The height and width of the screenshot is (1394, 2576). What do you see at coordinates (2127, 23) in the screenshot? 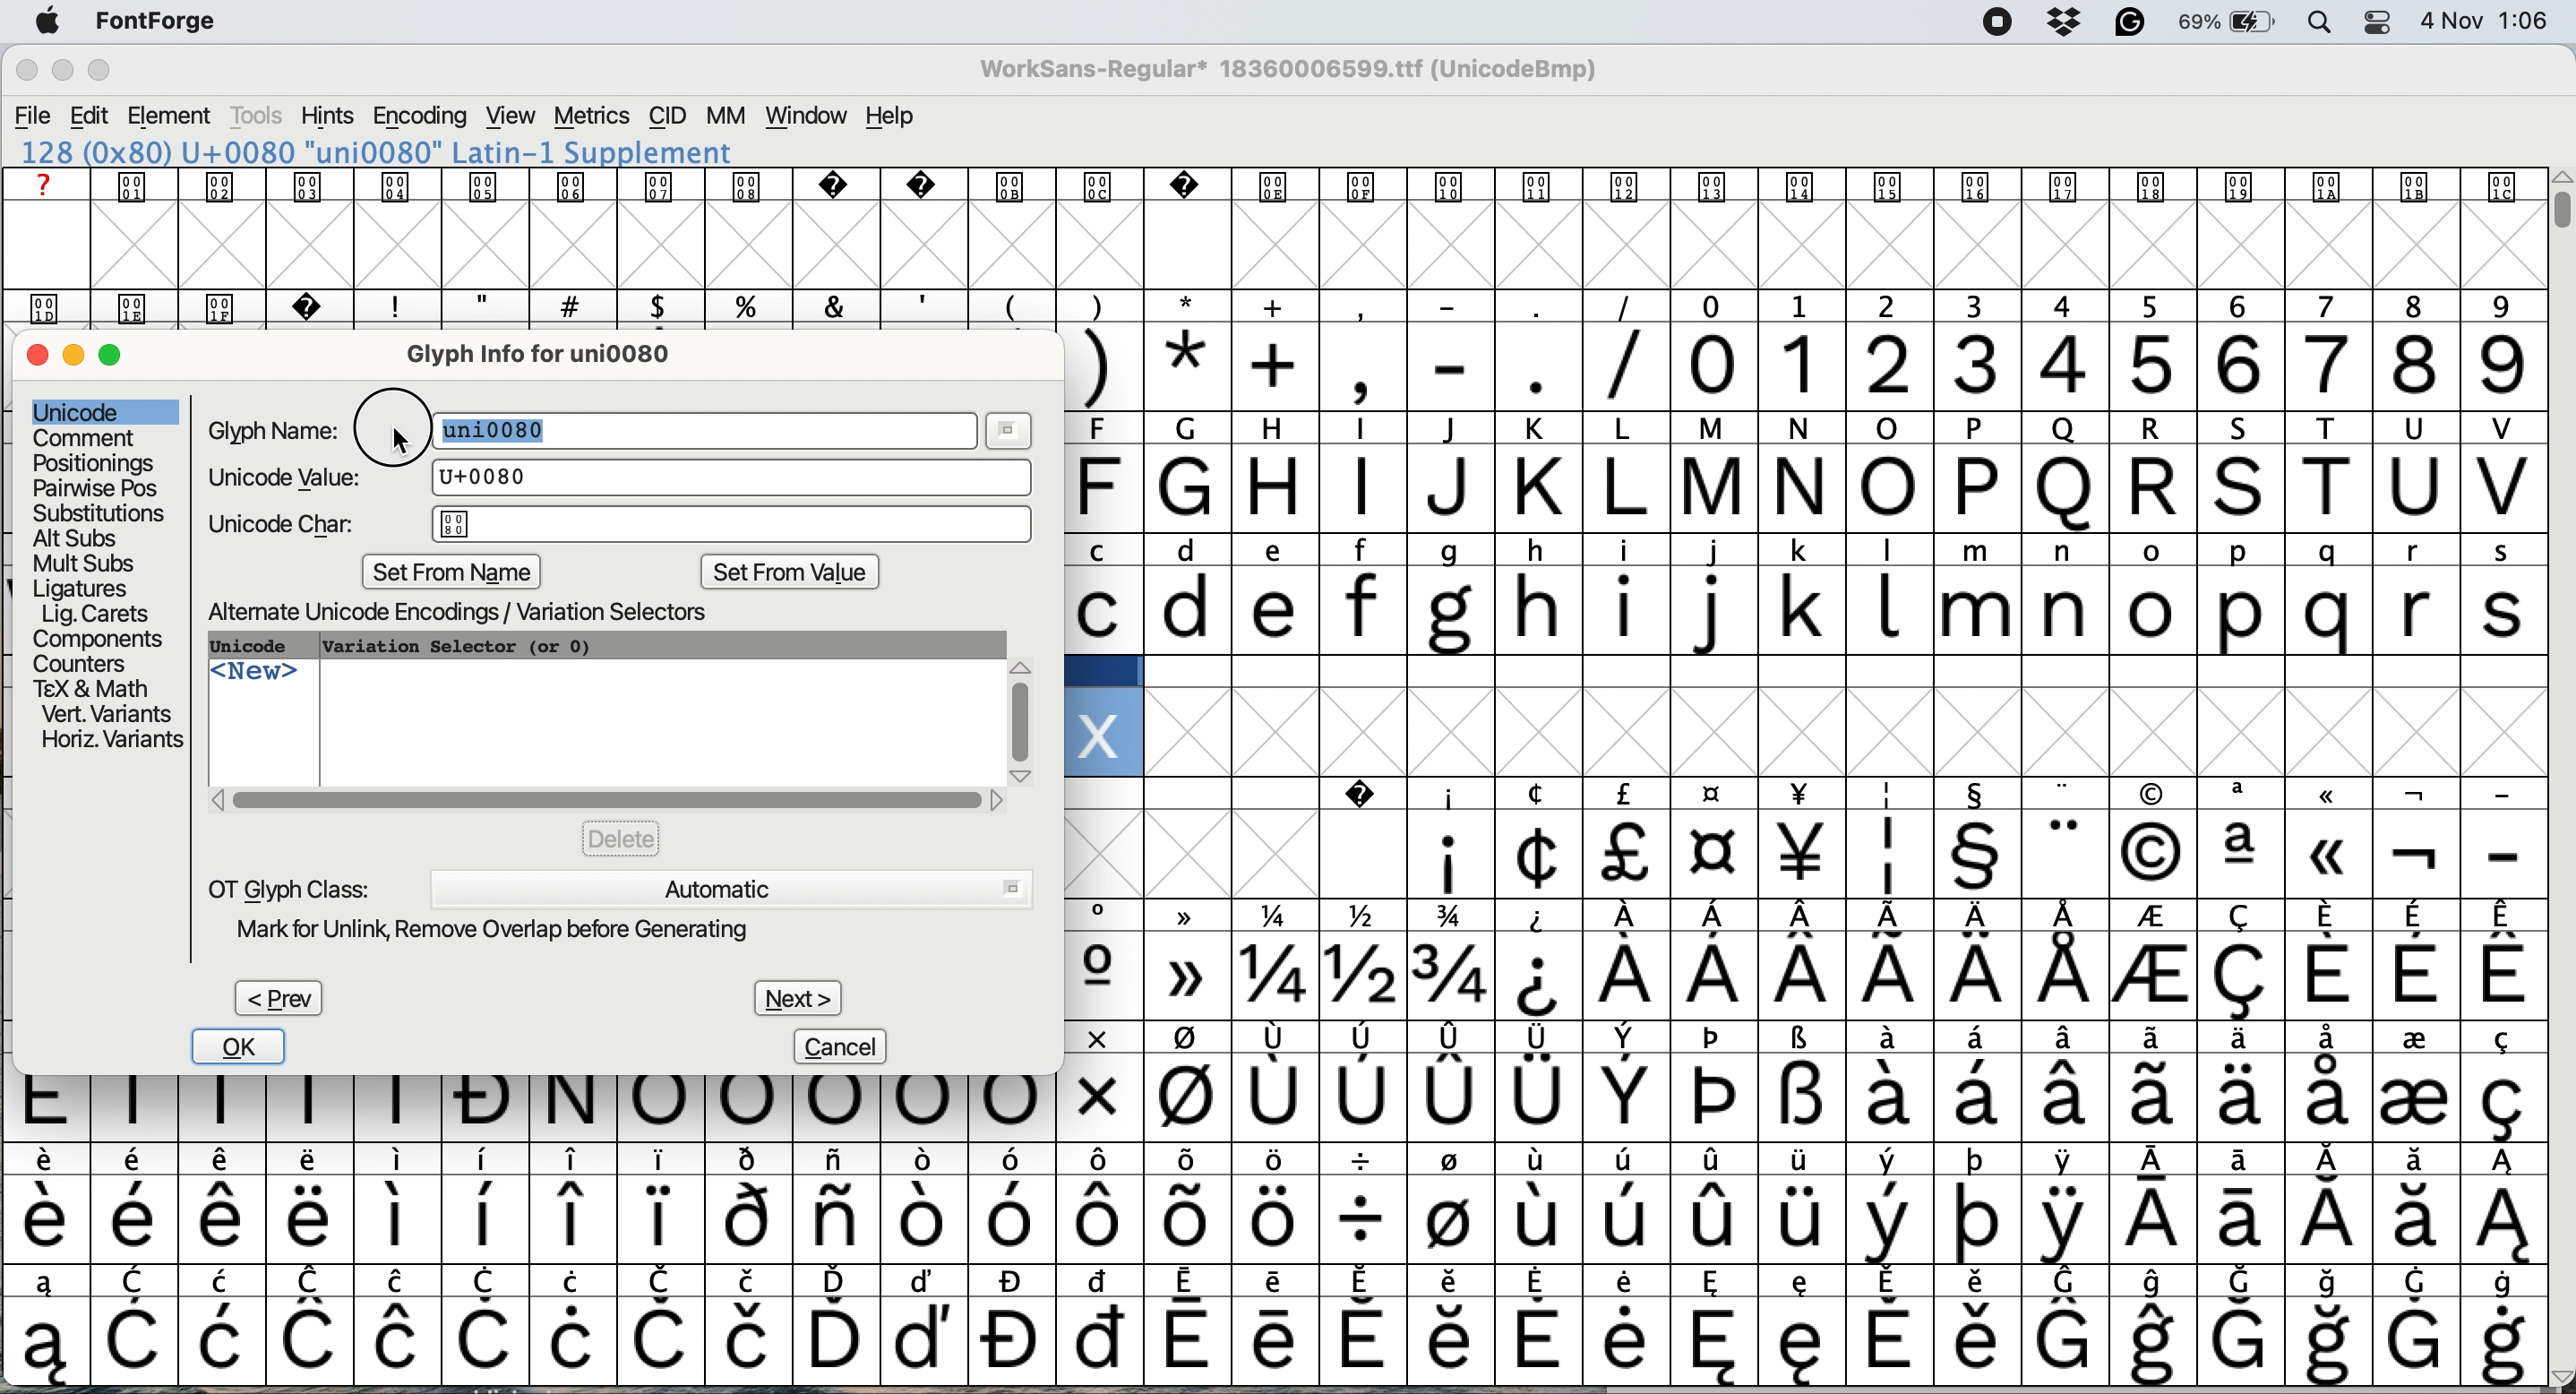
I see `grammarly` at bounding box center [2127, 23].